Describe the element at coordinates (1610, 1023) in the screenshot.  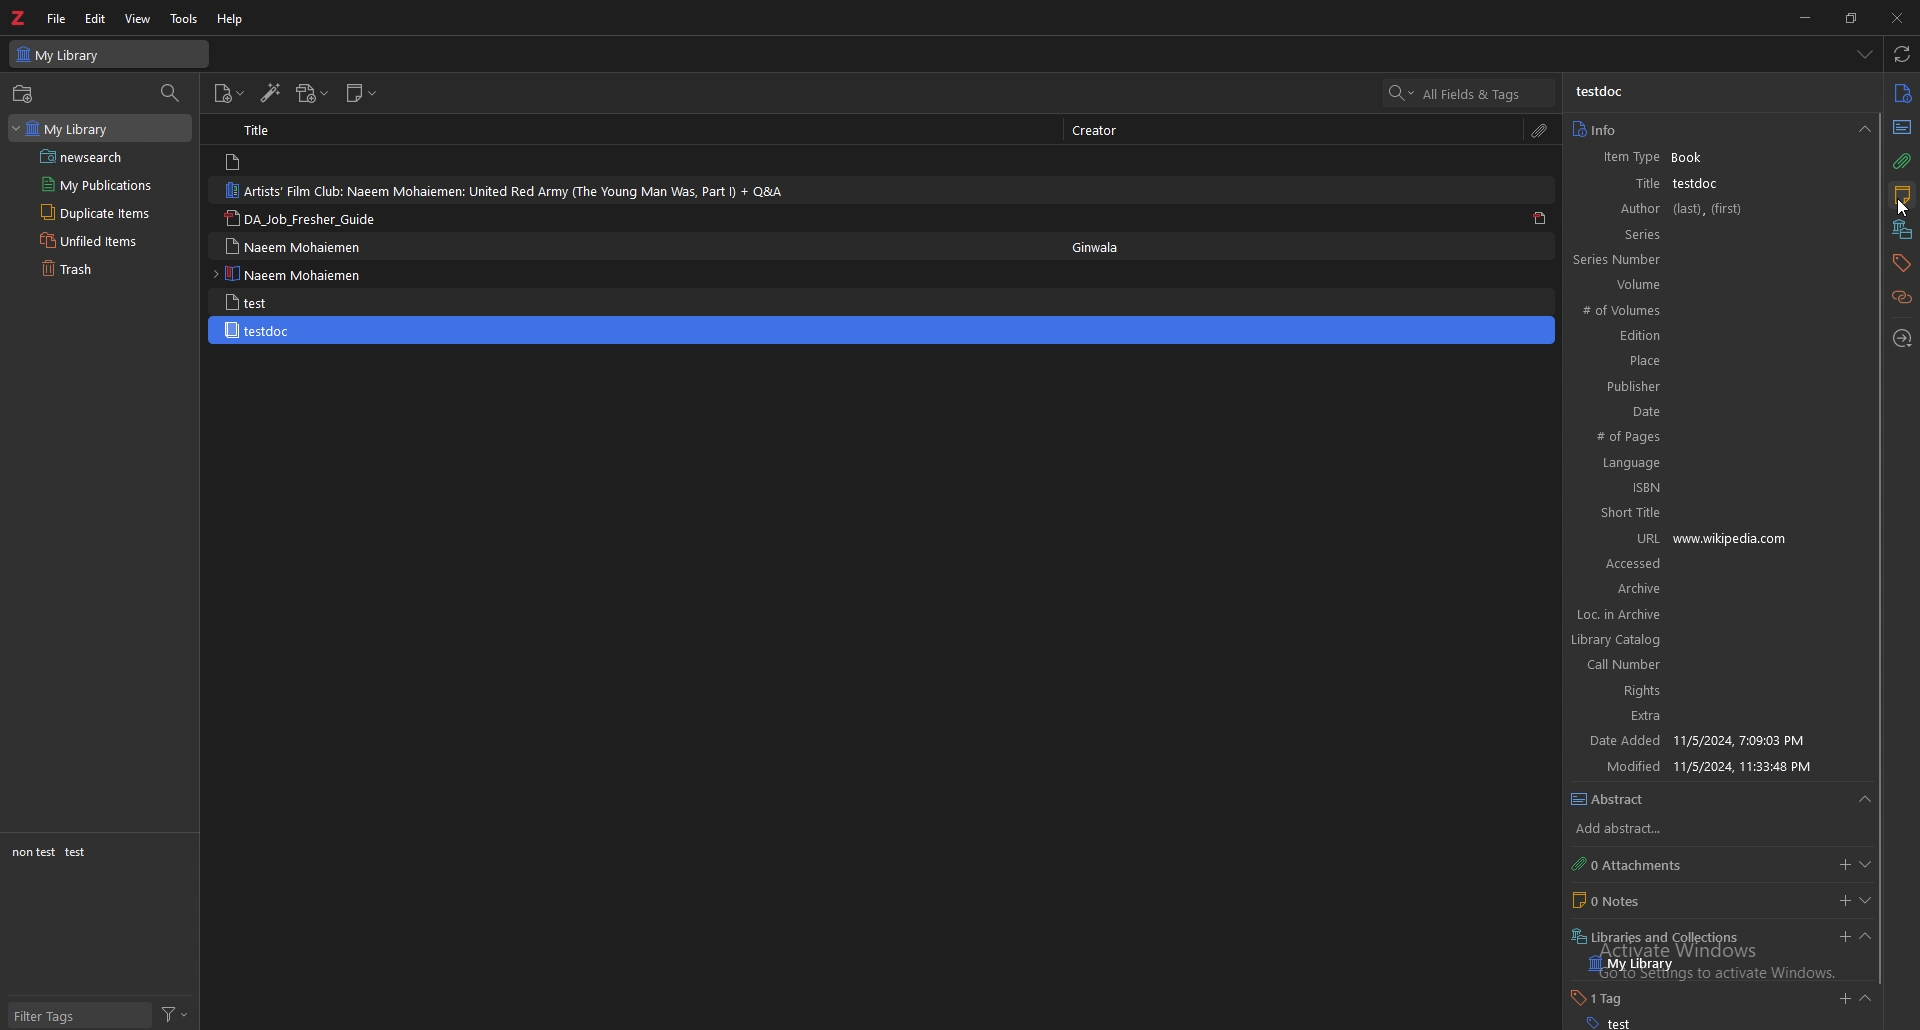
I see `test` at that location.